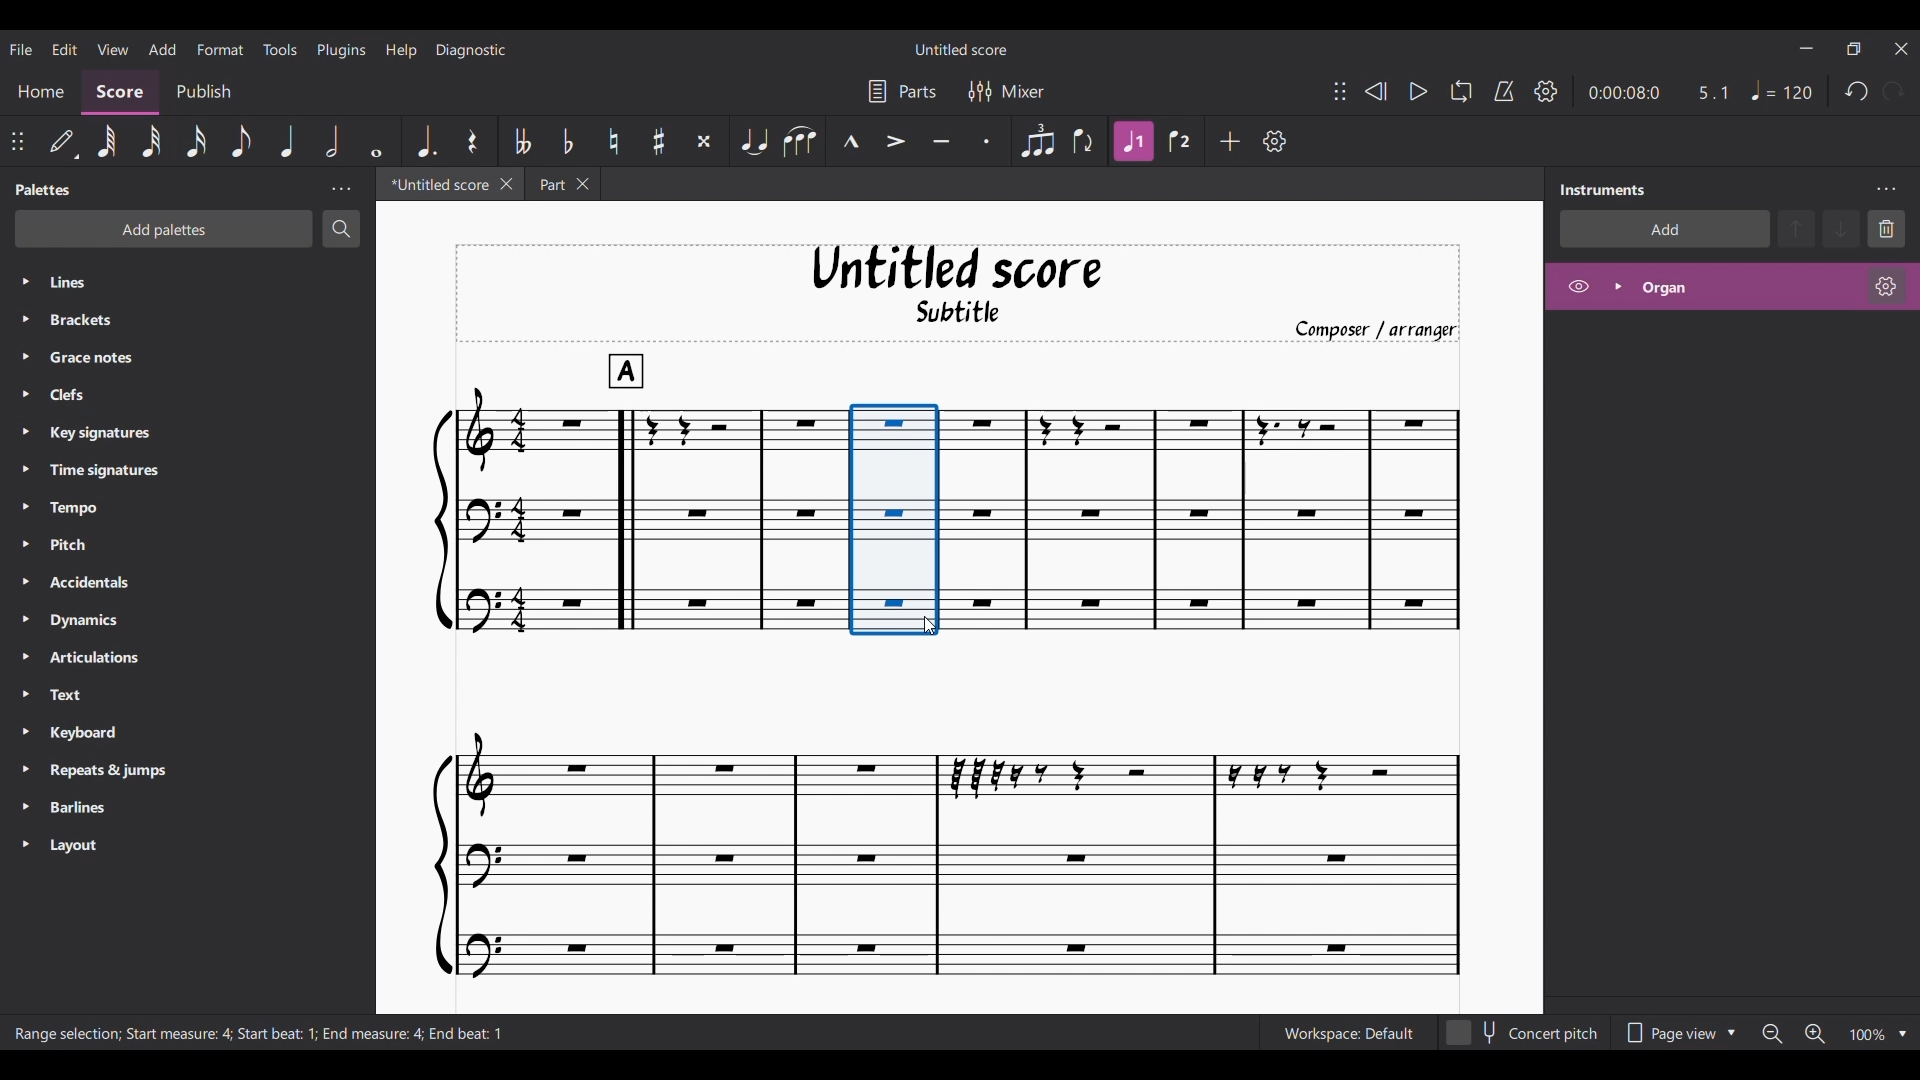  Describe the element at coordinates (1886, 189) in the screenshot. I see `Instruments setting` at that location.